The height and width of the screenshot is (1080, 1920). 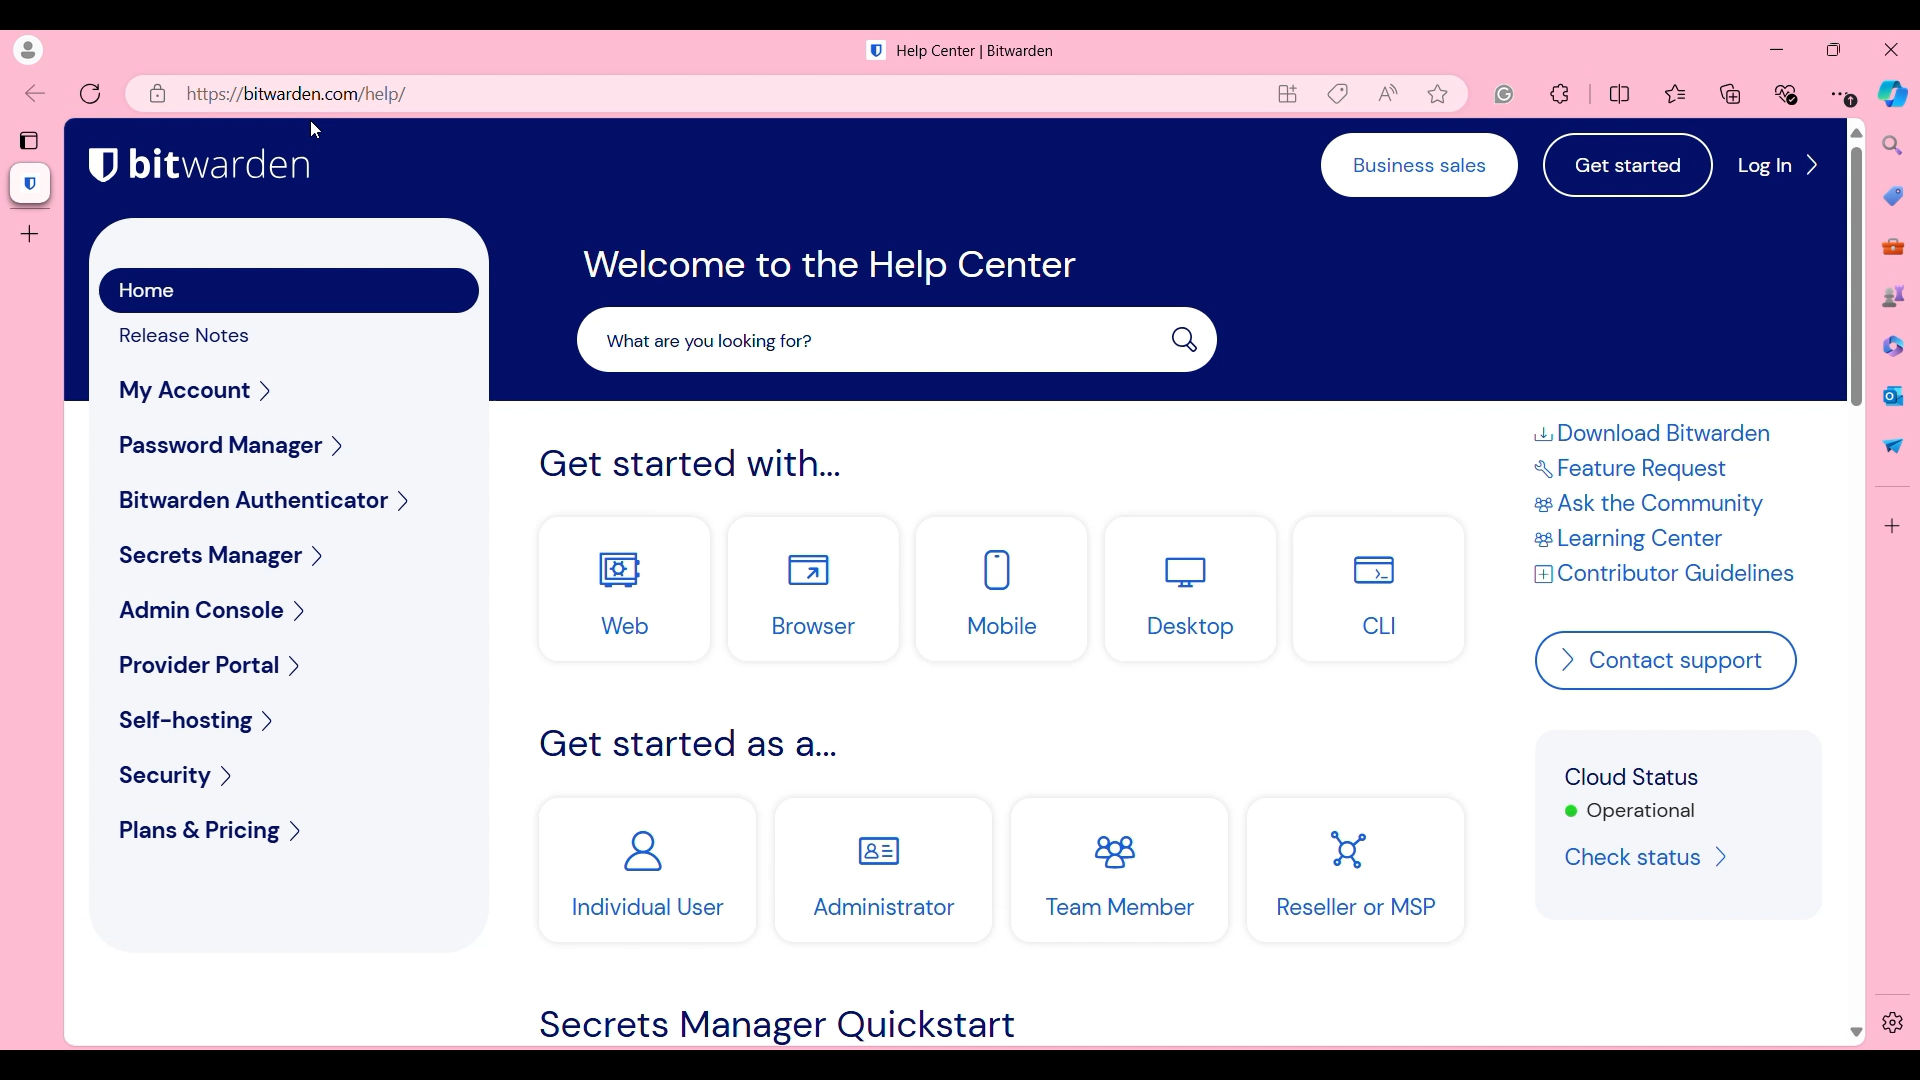 I want to click on CLI, so click(x=1380, y=589).